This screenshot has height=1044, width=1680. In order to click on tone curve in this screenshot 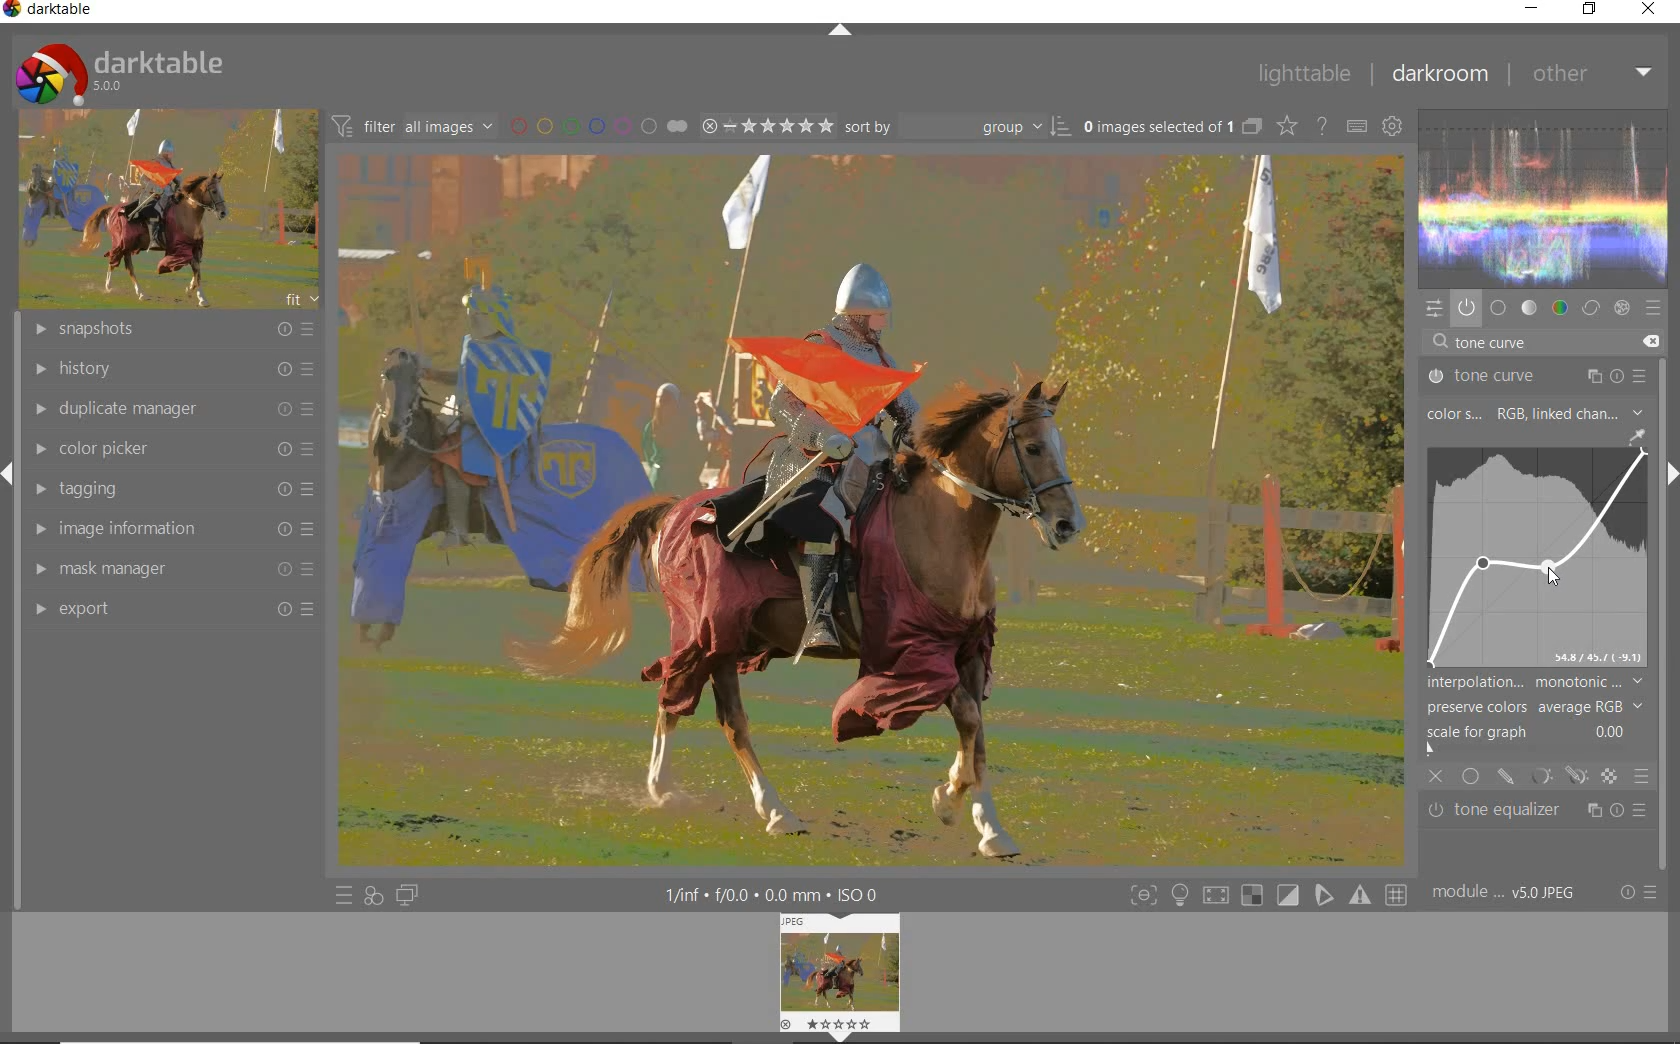, I will do `click(1530, 556)`.